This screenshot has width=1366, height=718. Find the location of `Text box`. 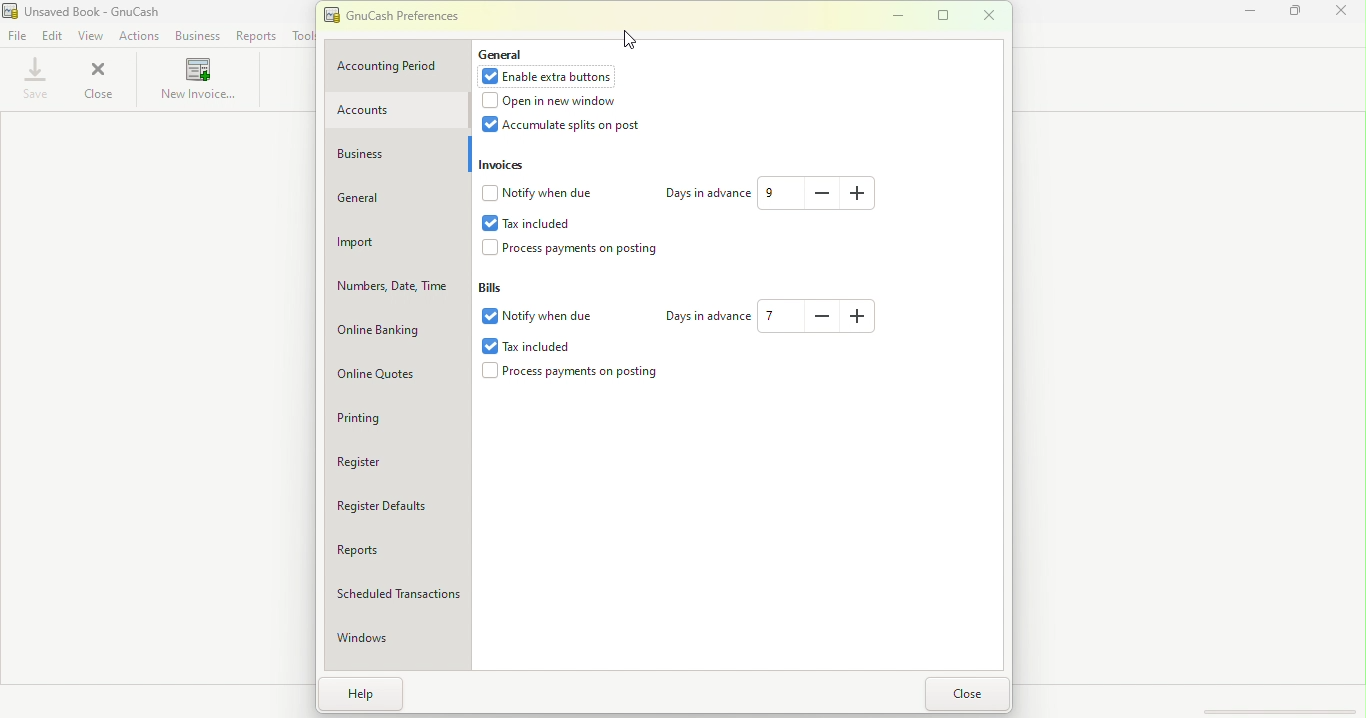

Text box is located at coordinates (782, 316).